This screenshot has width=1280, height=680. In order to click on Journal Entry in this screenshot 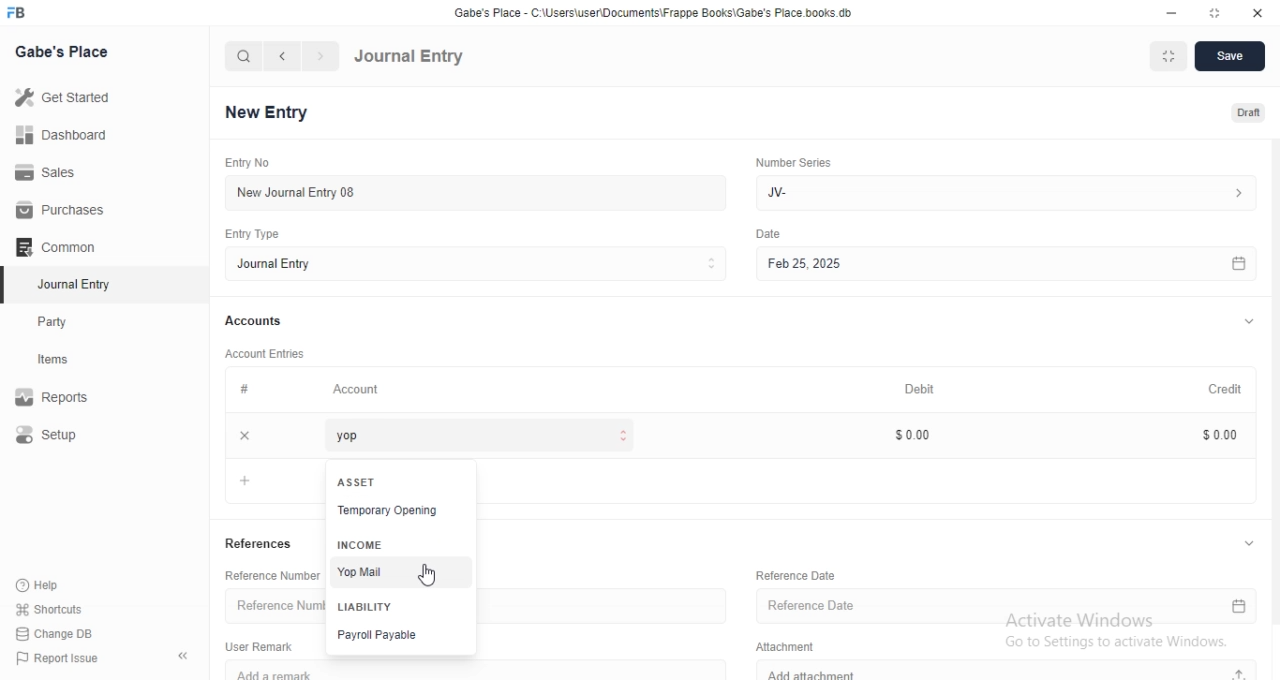, I will do `click(71, 284)`.